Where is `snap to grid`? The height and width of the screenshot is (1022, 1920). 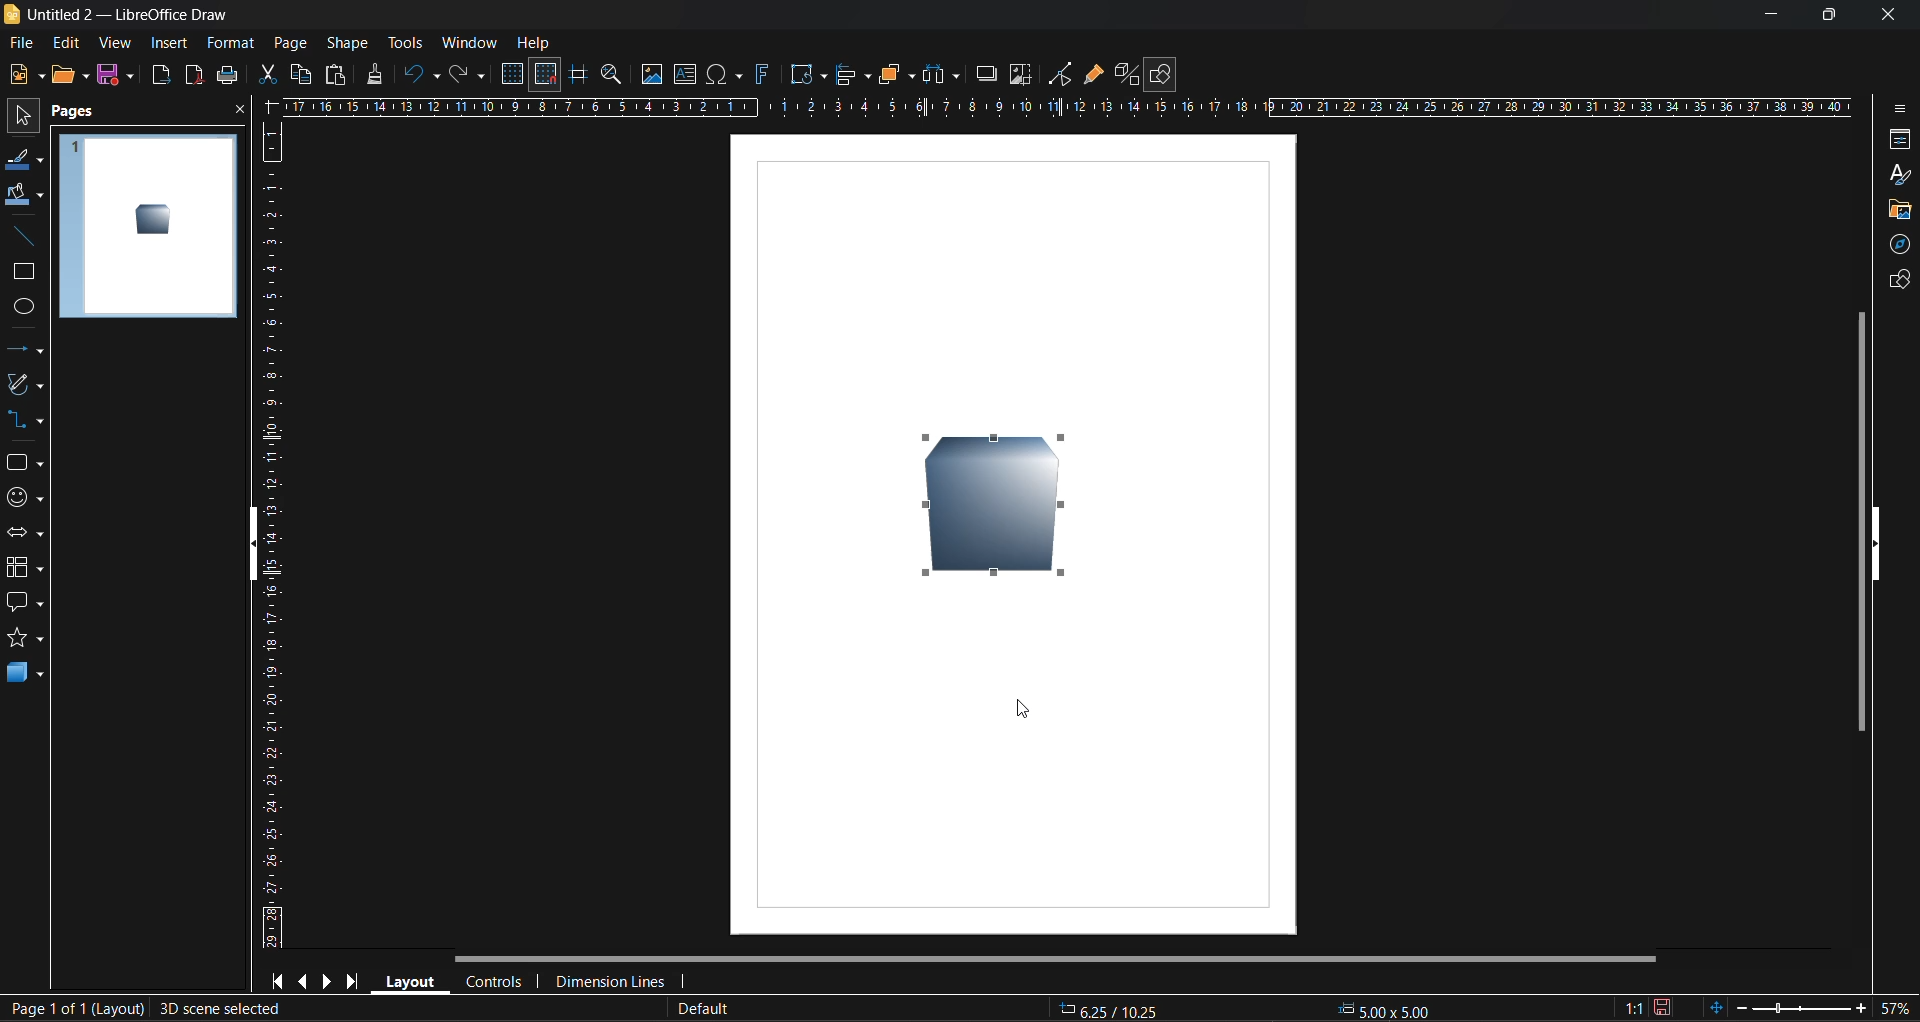 snap to grid is located at coordinates (546, 75).